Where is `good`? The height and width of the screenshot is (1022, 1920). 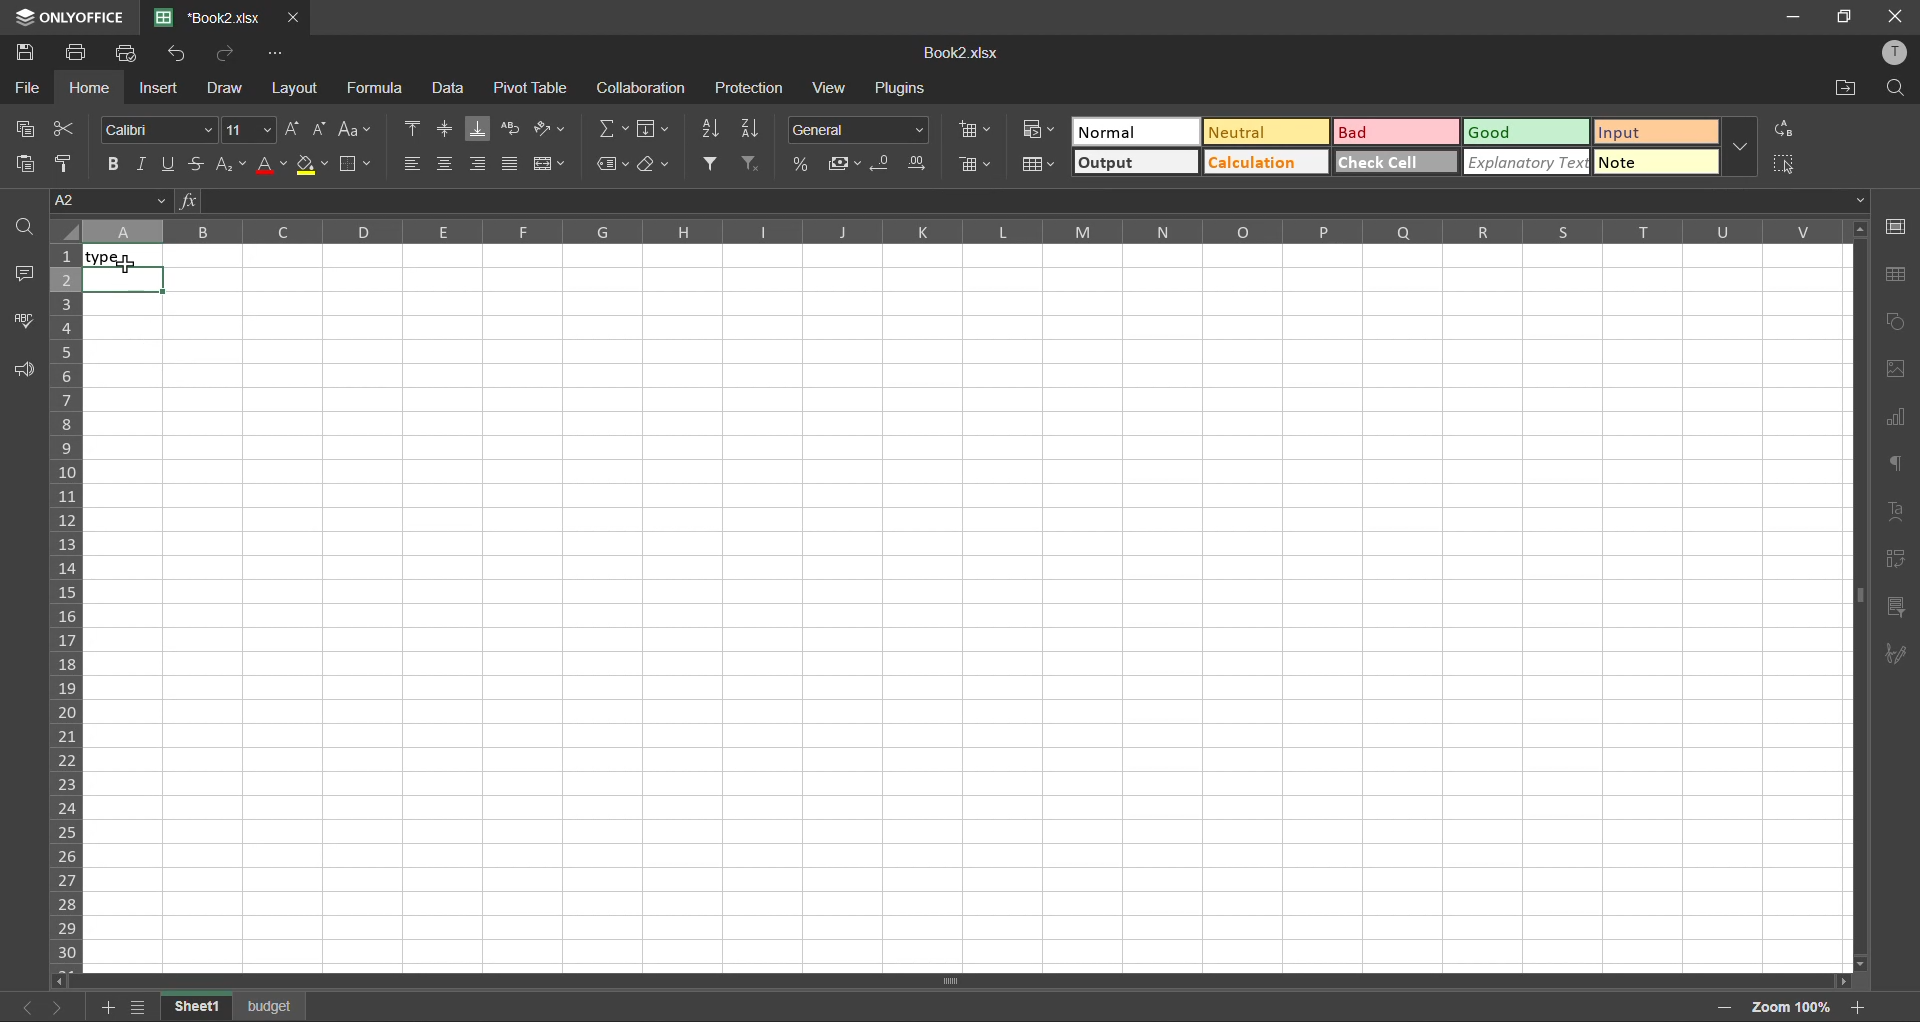
good is located at coordinates (1529, 134).